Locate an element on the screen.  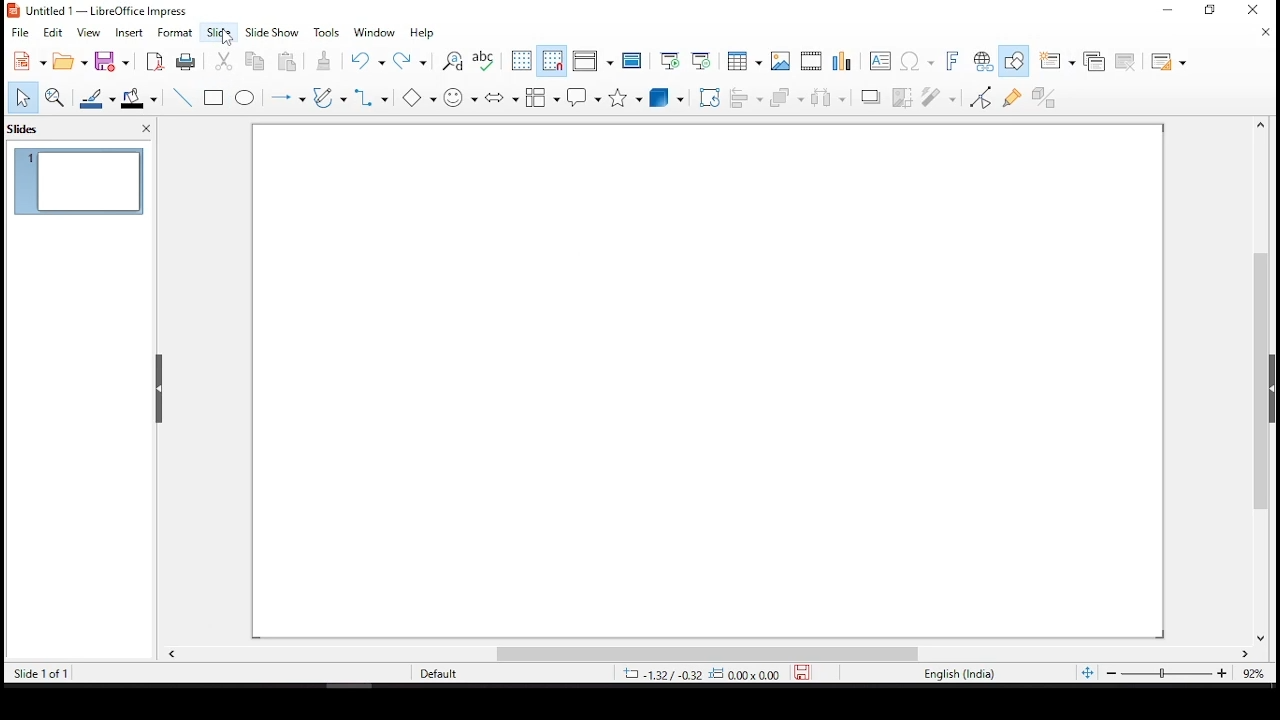
filter is located at coordinates (940, 96).